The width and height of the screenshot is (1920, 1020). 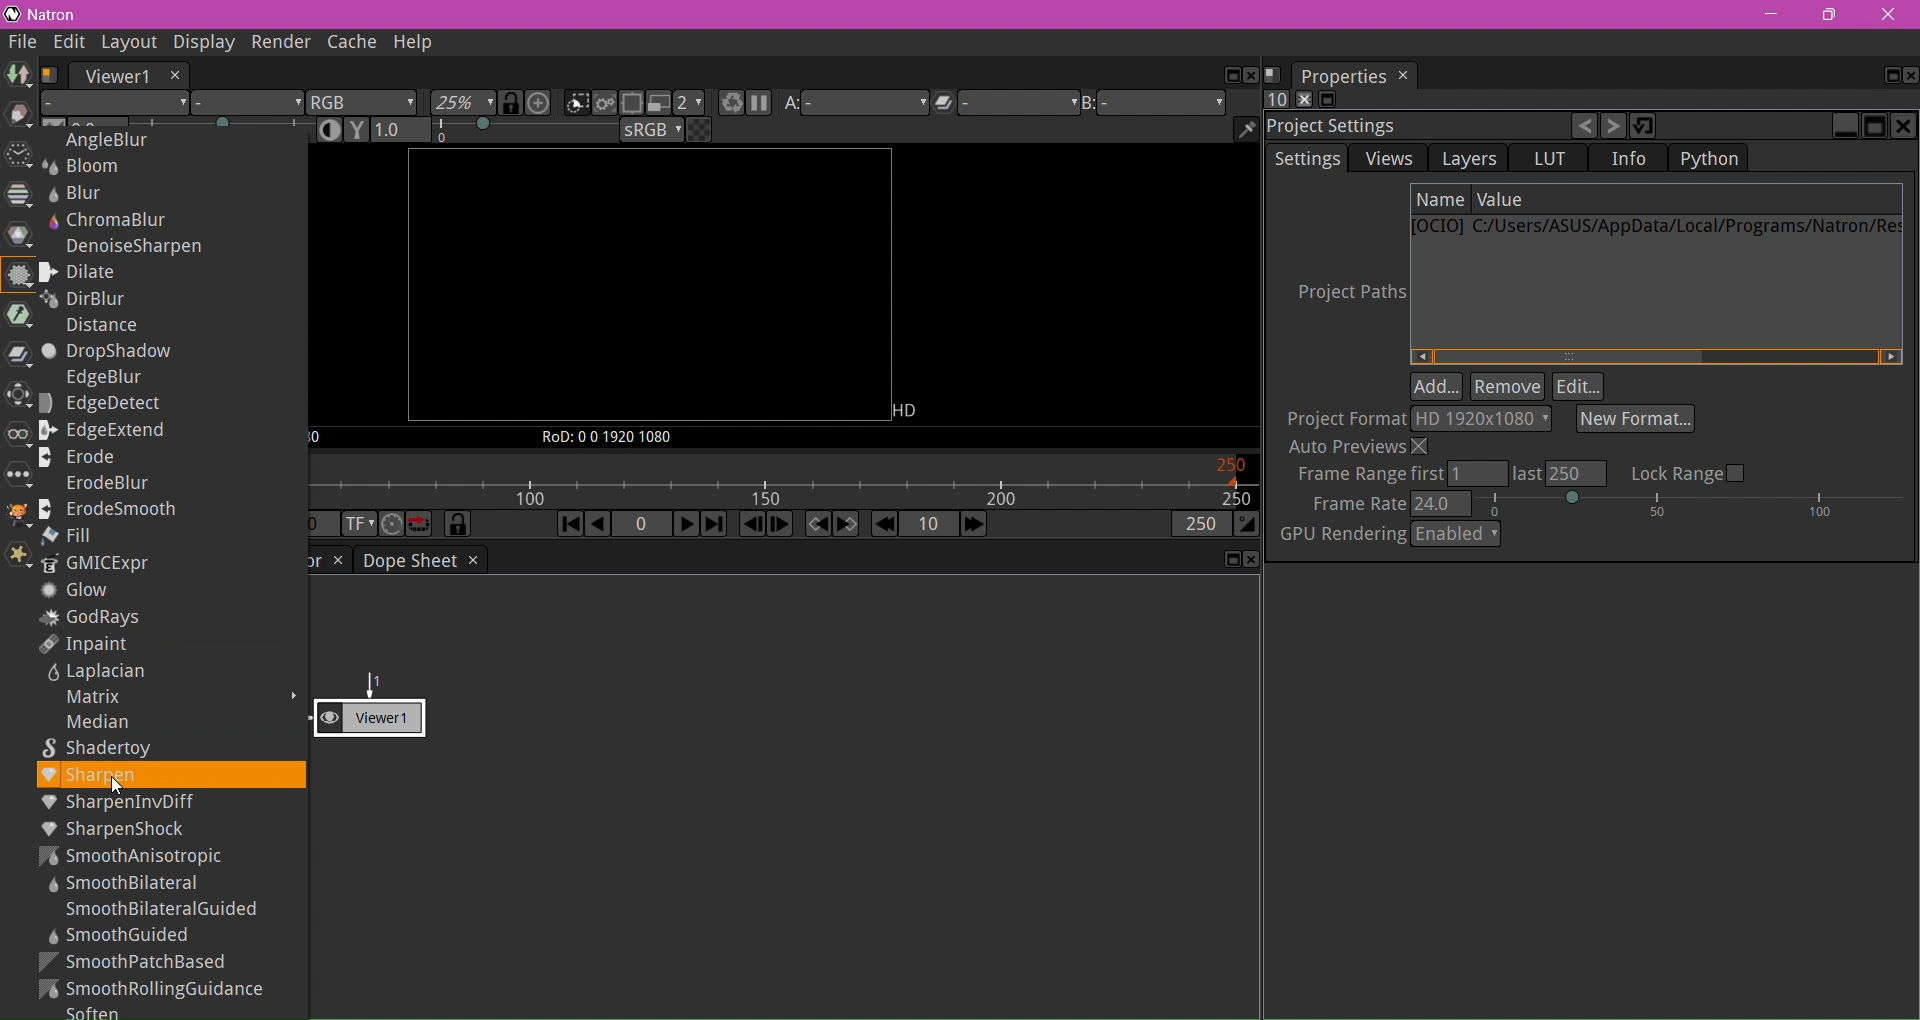 What do you see at coordinates (1448, 474) in the screenshot?
I see `Set the Frame Range first and last` at bounding box center [1448, 474].